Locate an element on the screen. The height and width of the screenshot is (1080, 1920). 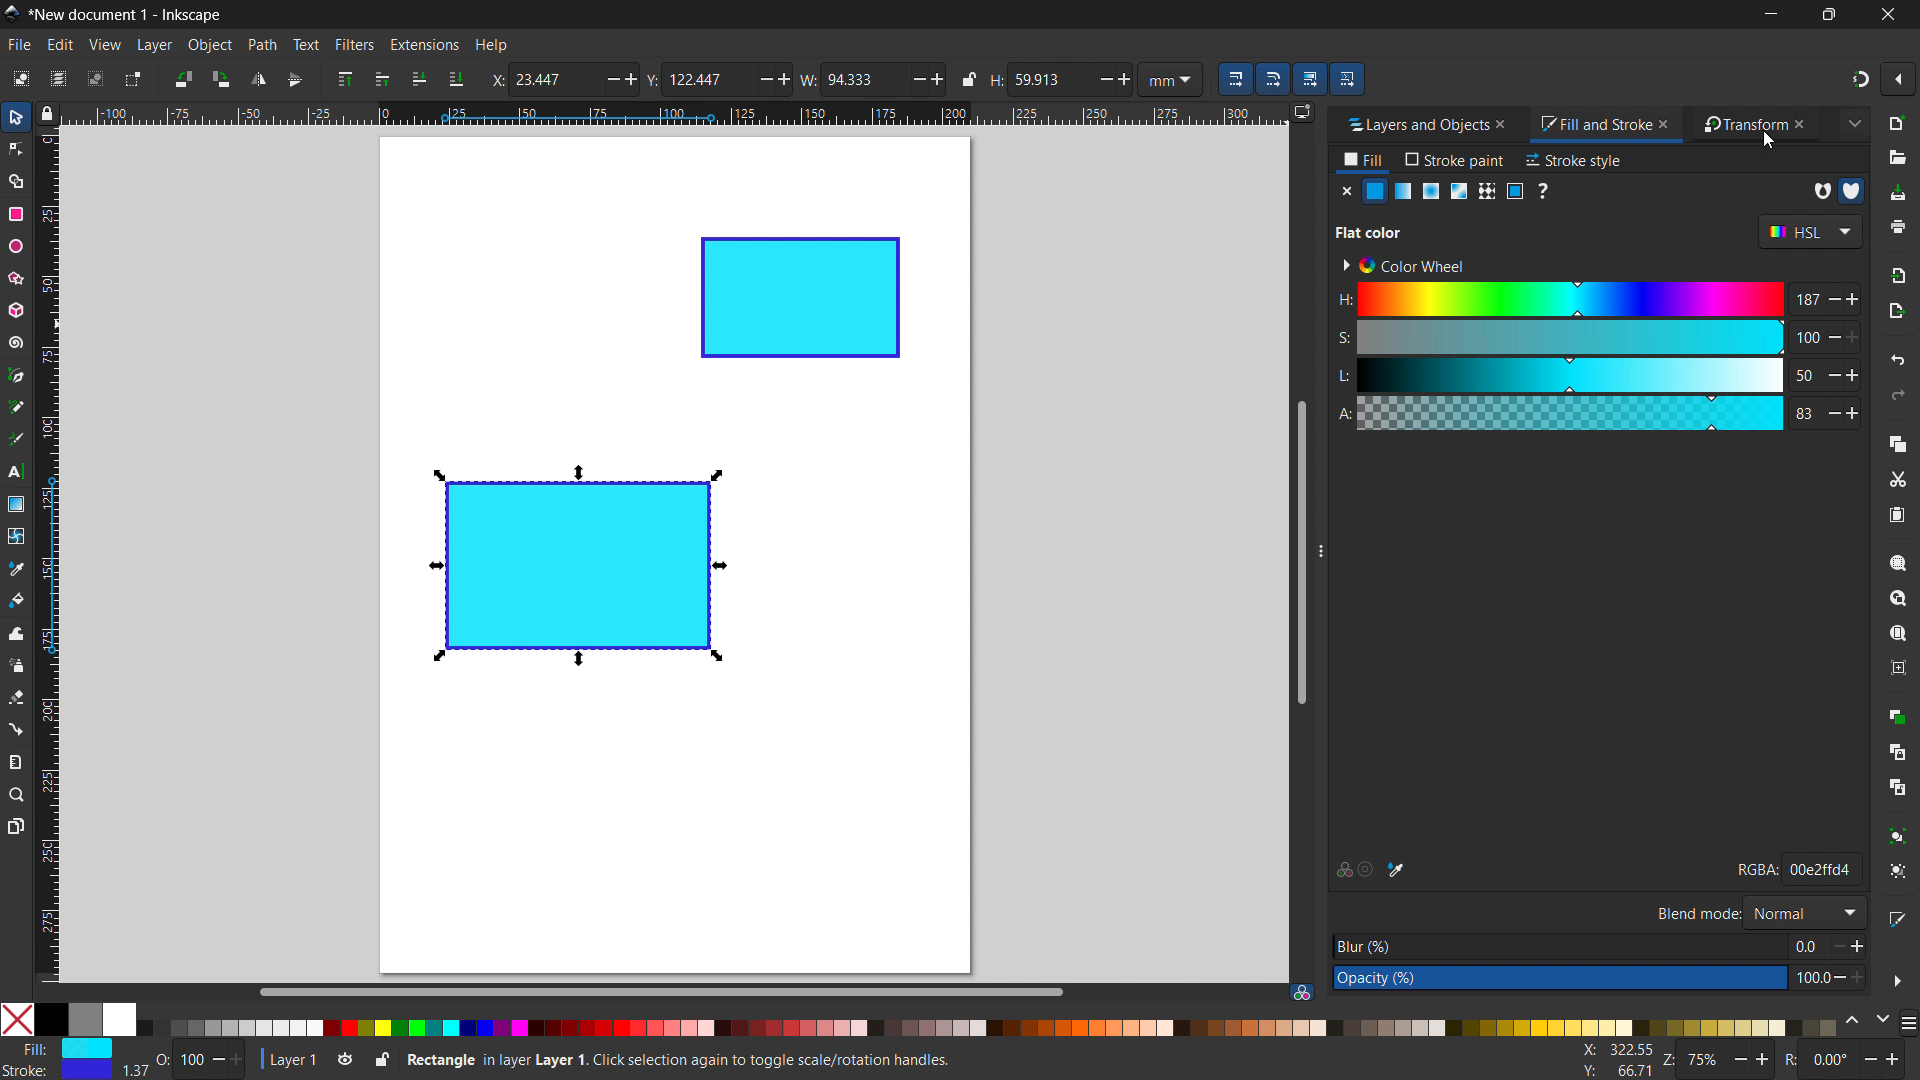
when  locked change height and width proportionally  is located at coordinates (969, 79).